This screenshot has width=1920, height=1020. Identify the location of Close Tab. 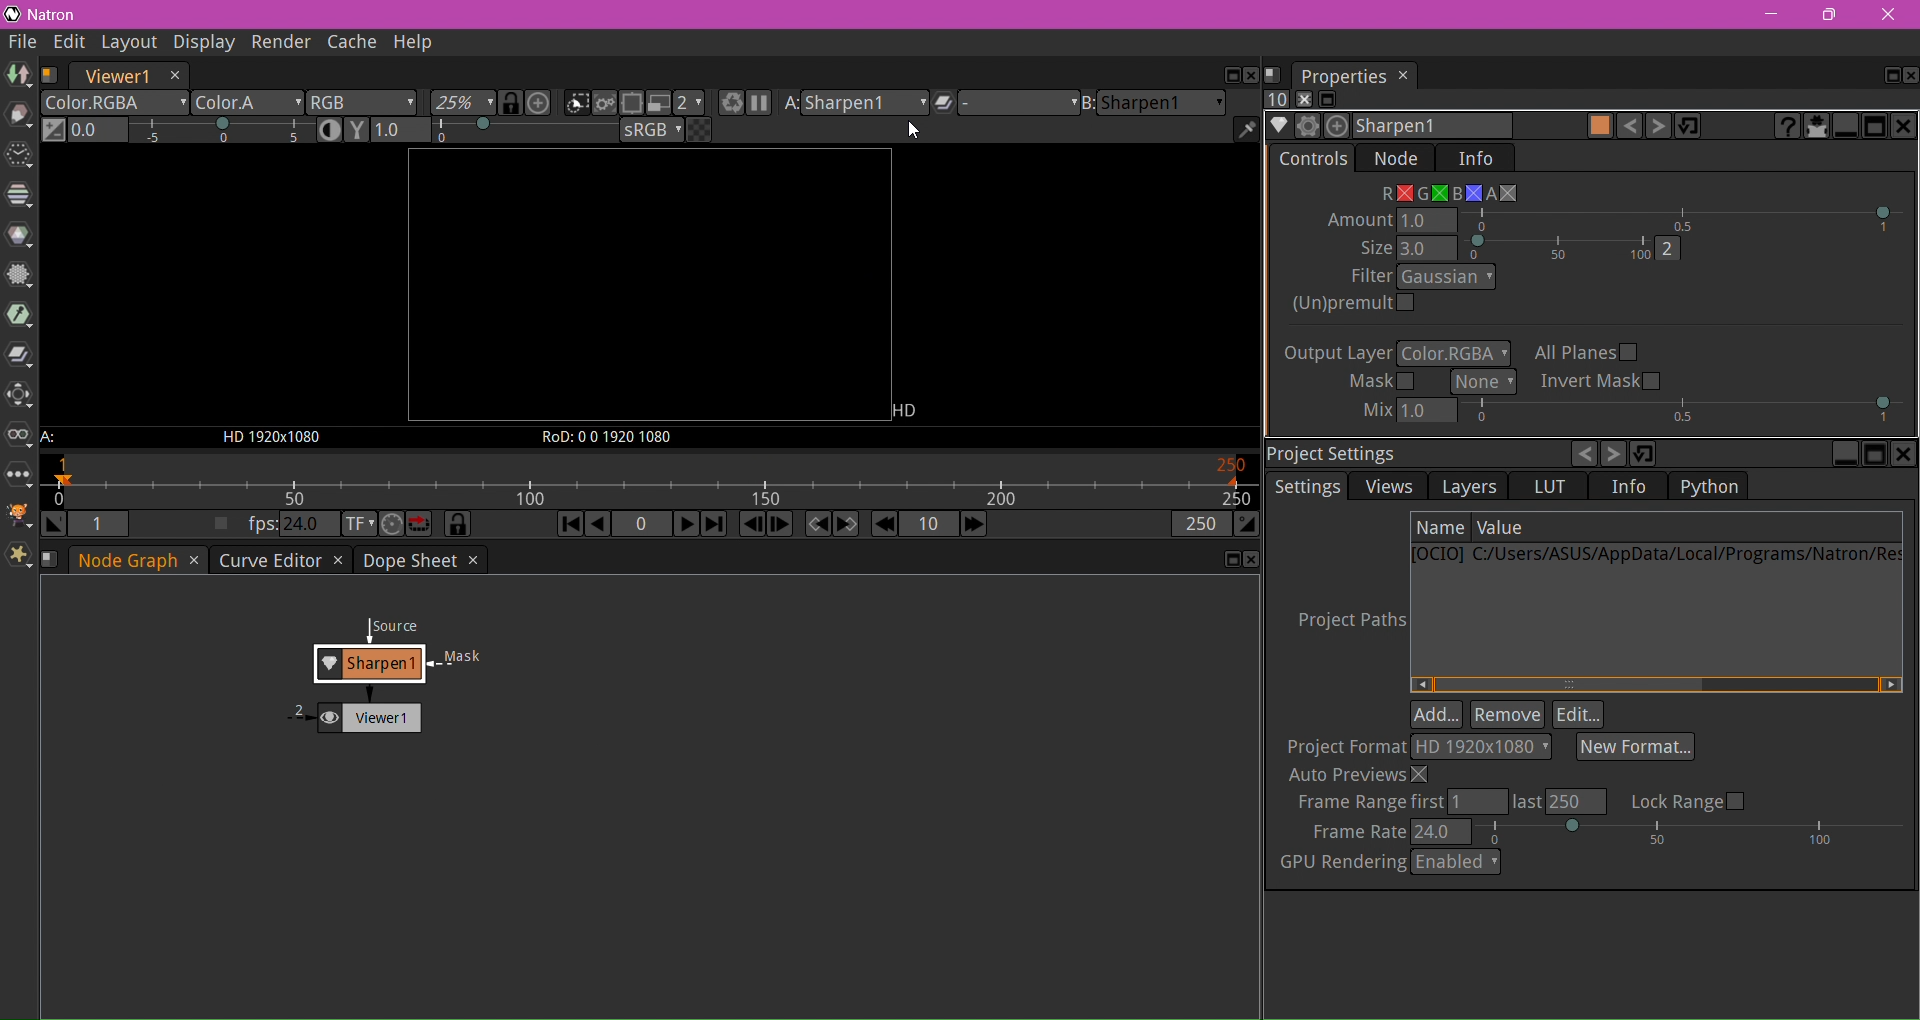
(337, 561).